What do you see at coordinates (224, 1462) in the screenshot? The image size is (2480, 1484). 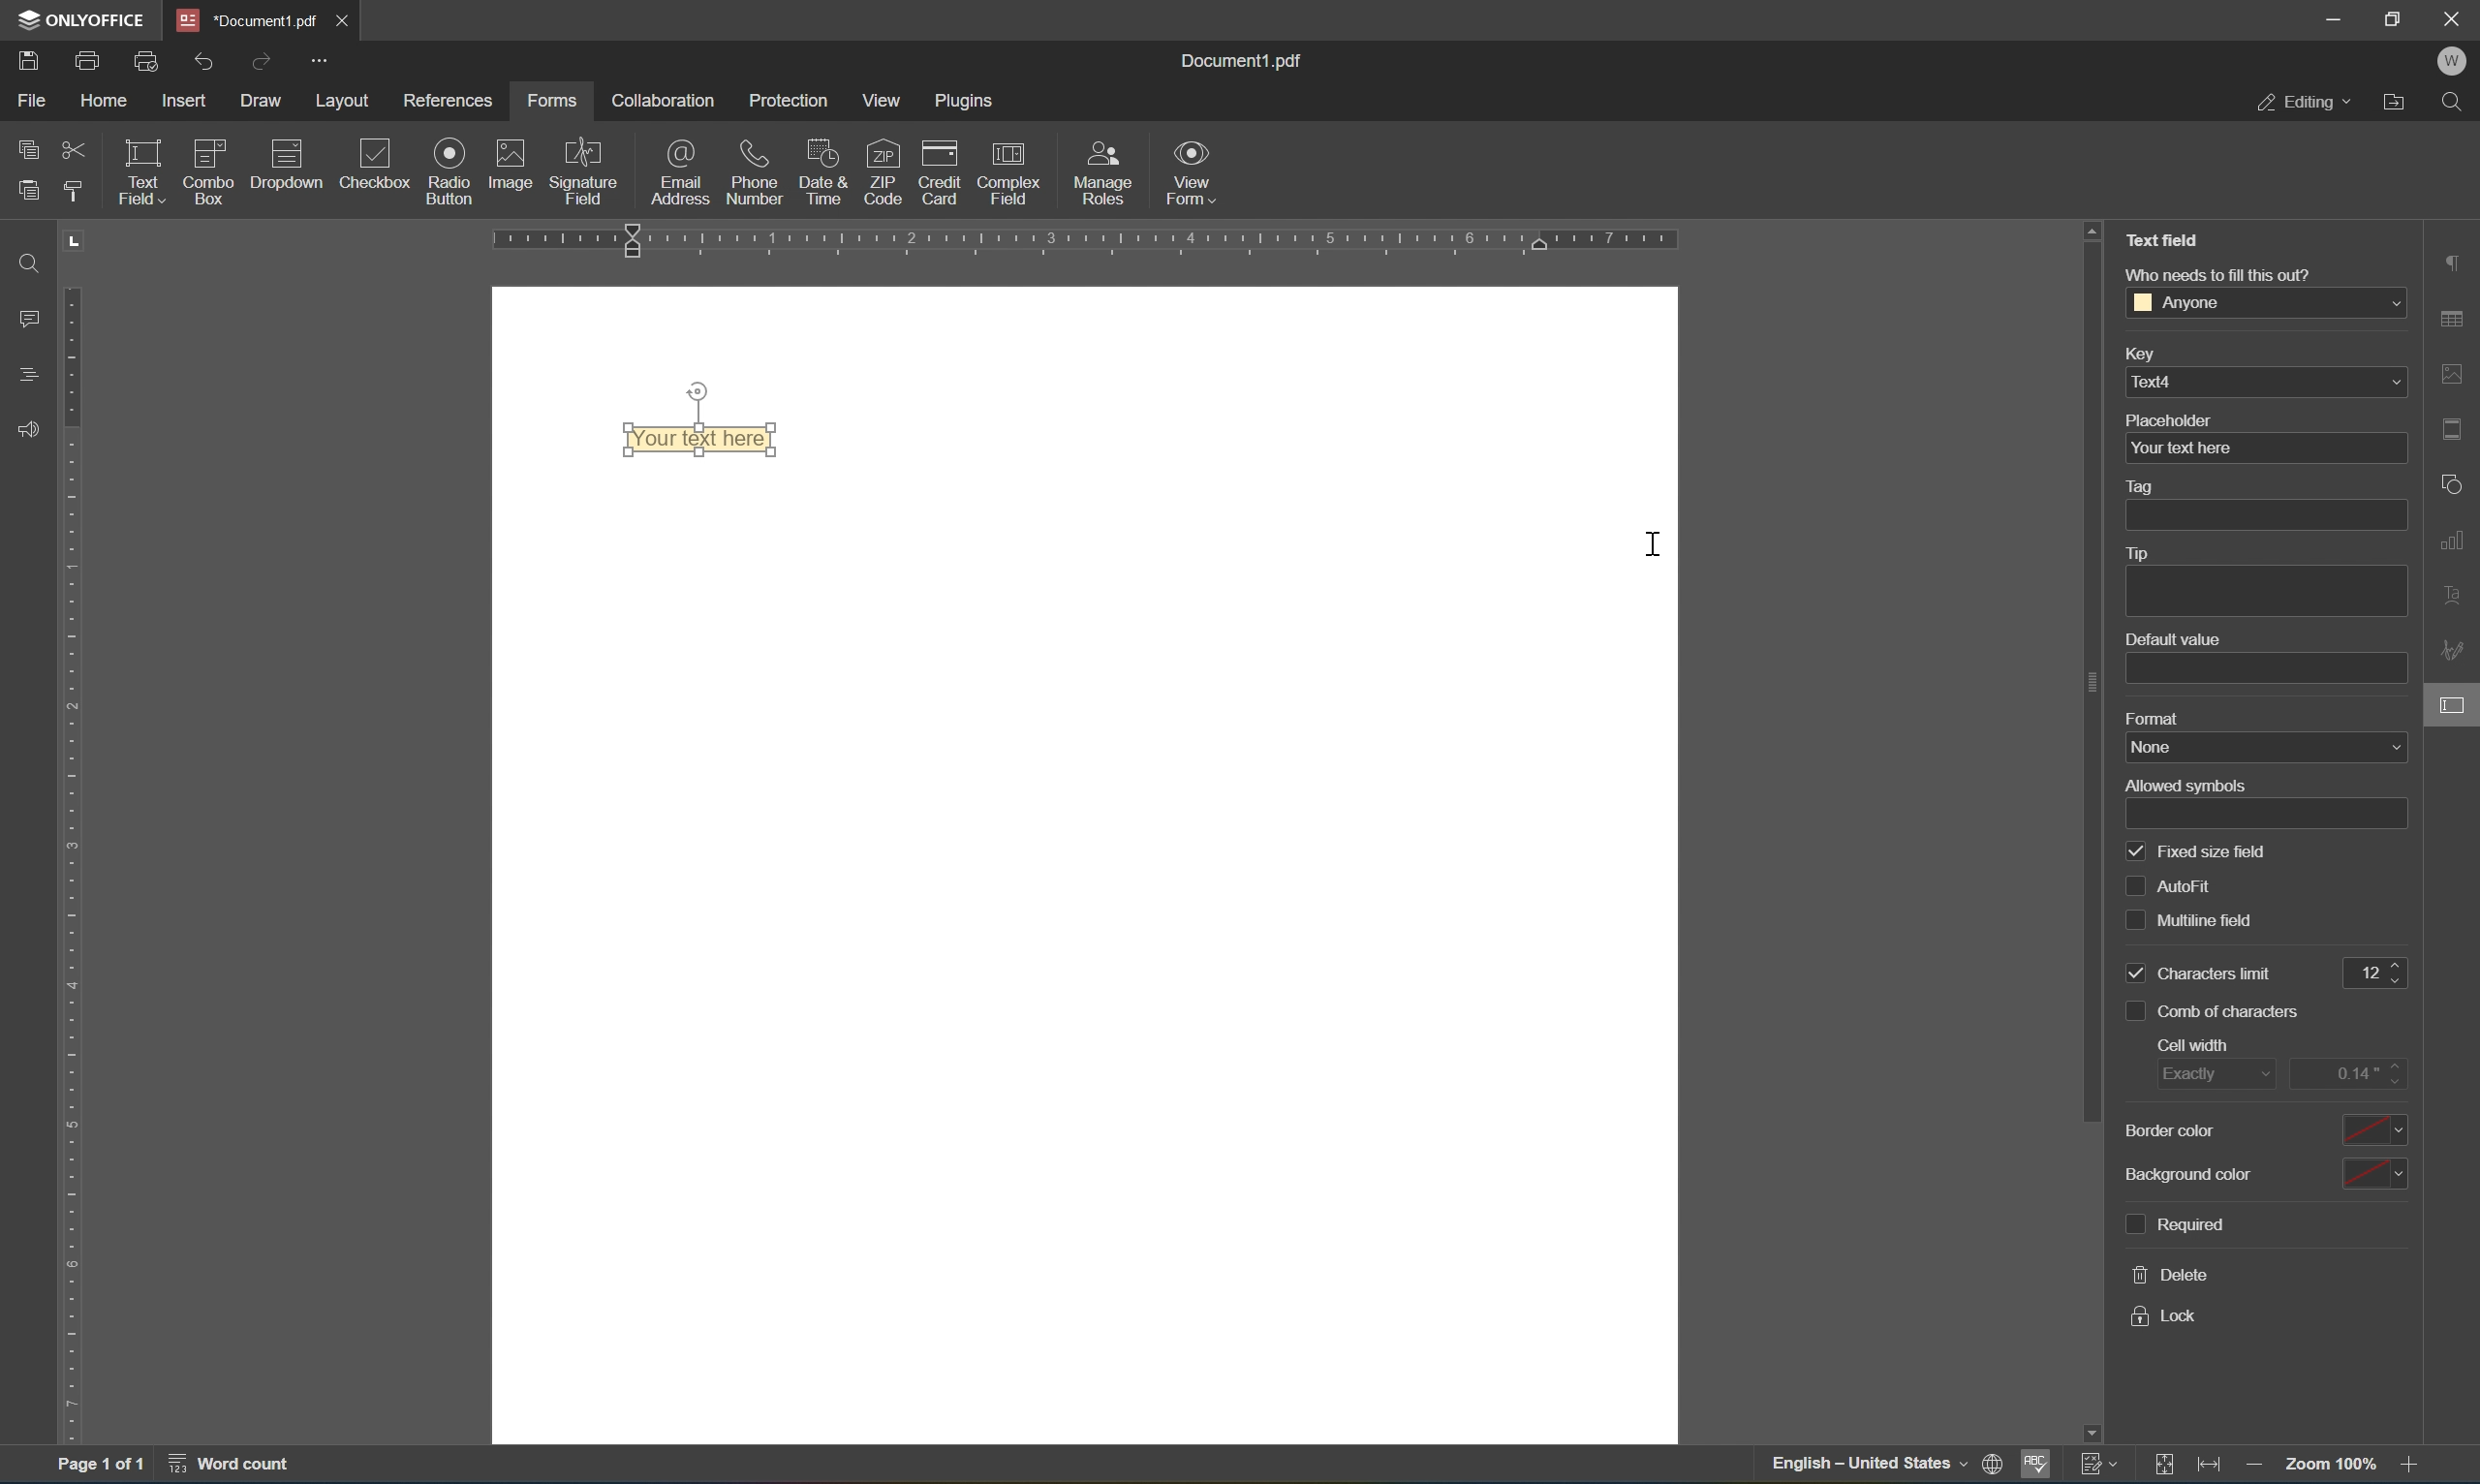 I see `word count` at bounding box center [224, 1462].